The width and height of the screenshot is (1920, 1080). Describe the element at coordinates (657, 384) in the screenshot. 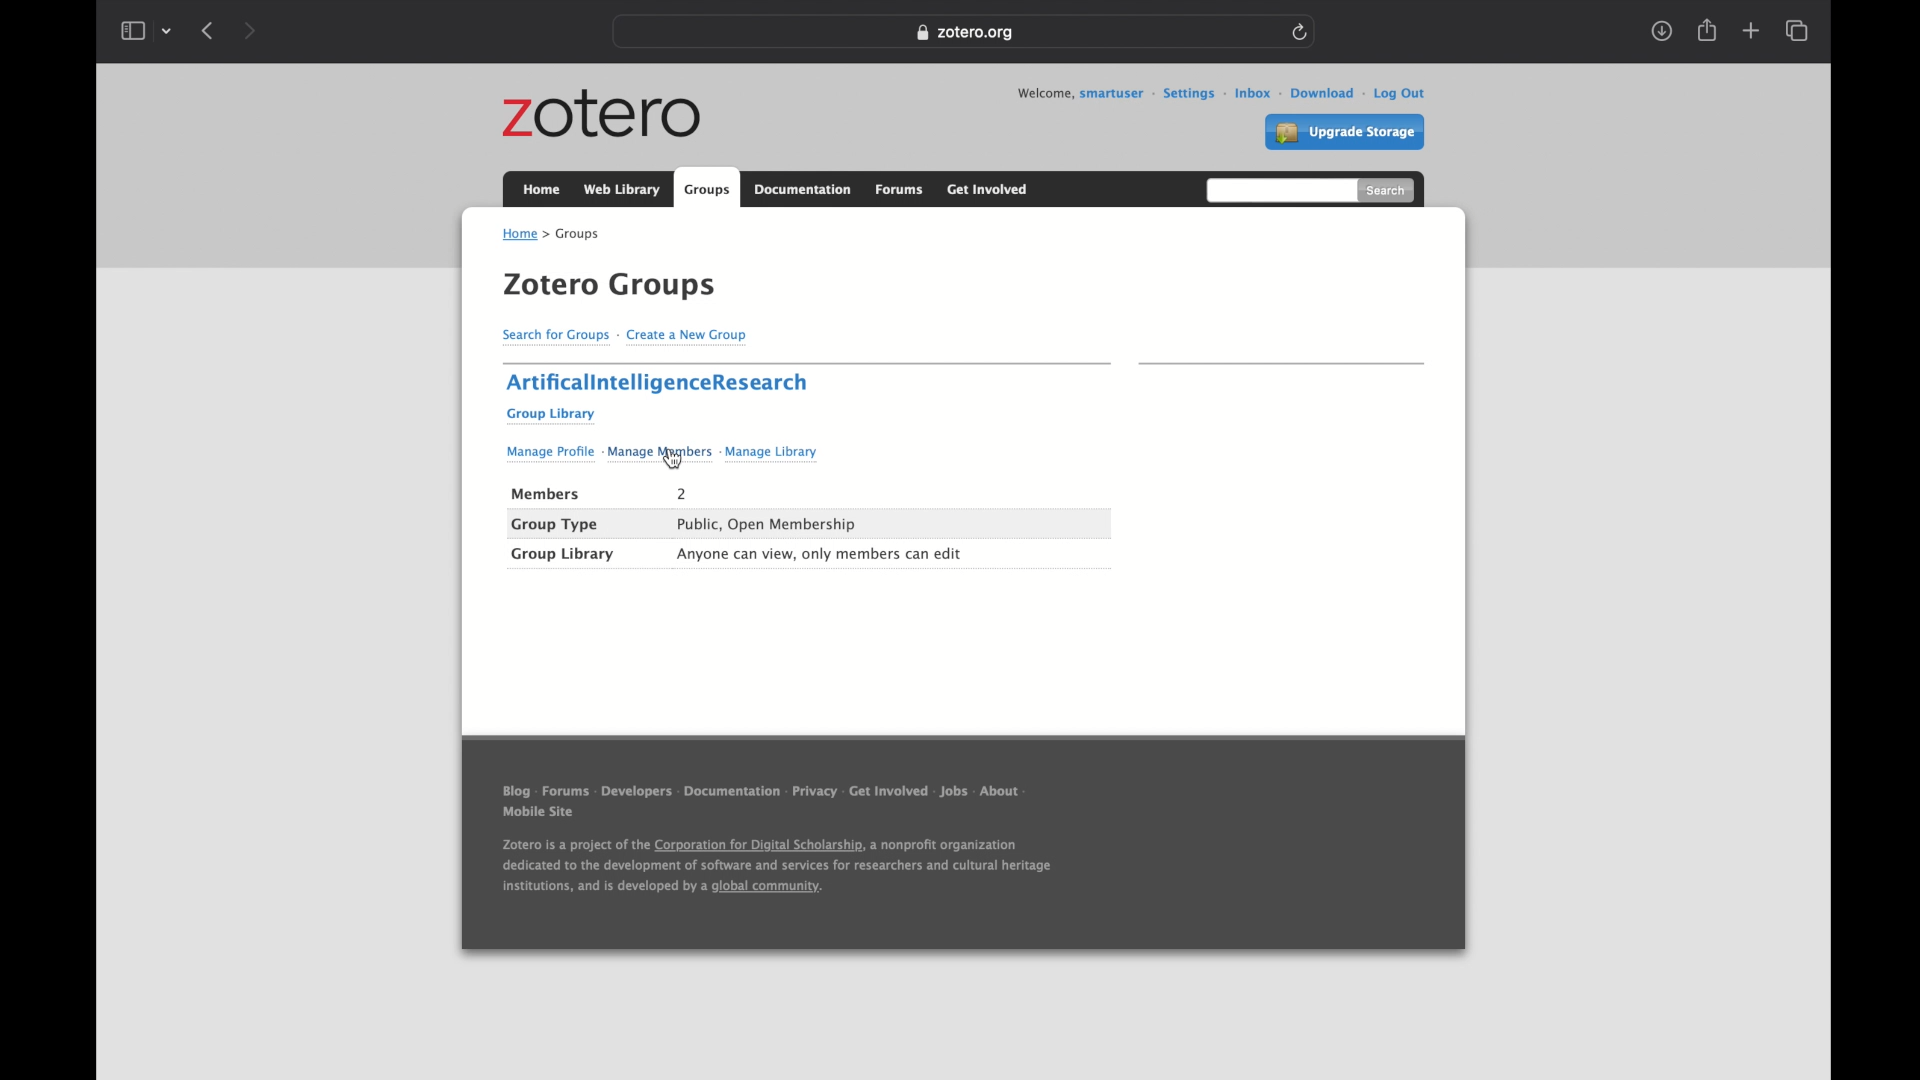

I see `artificialintelligenceresearch` at that location.